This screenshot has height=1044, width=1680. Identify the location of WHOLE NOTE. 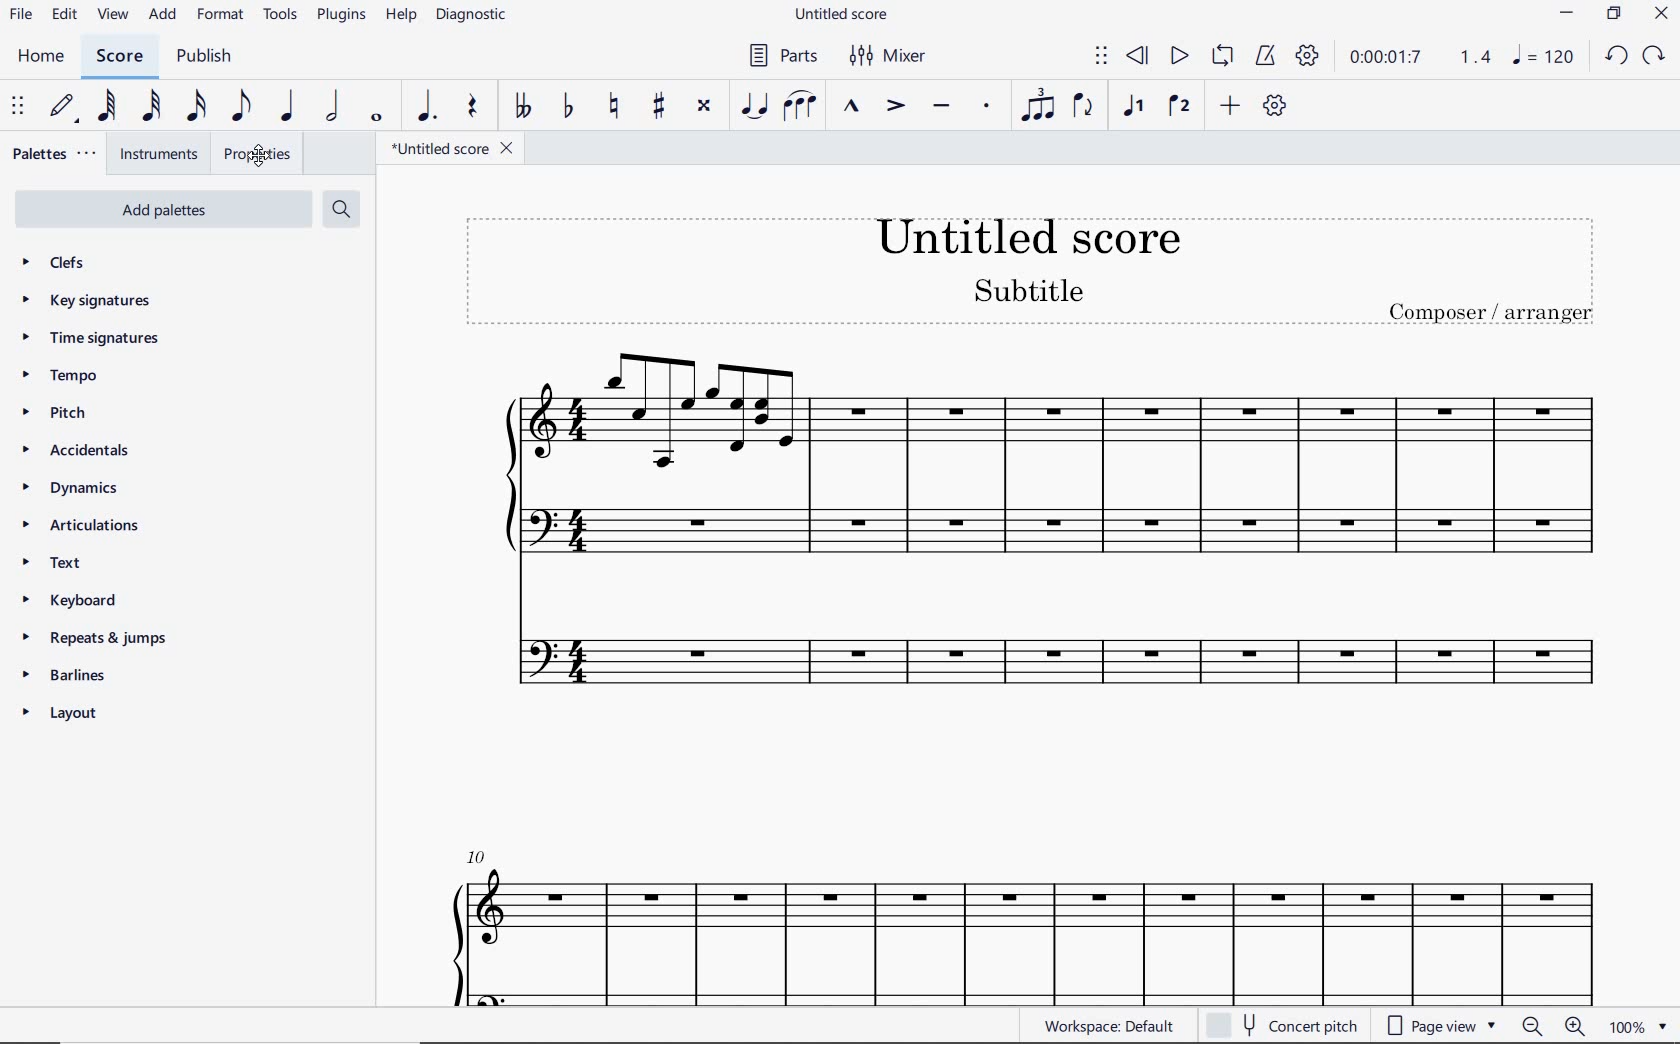
(376, 118).